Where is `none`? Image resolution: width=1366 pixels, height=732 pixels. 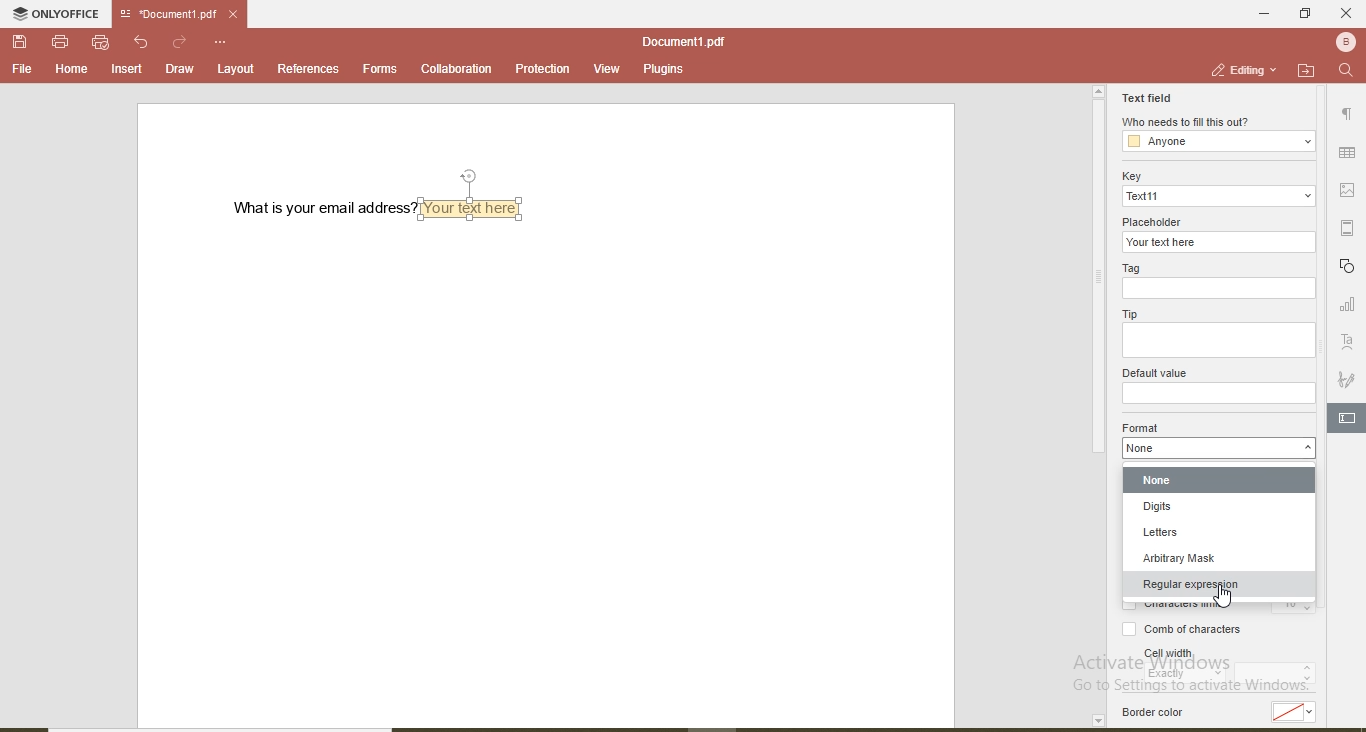 none is located at coordinates (1222, 482).